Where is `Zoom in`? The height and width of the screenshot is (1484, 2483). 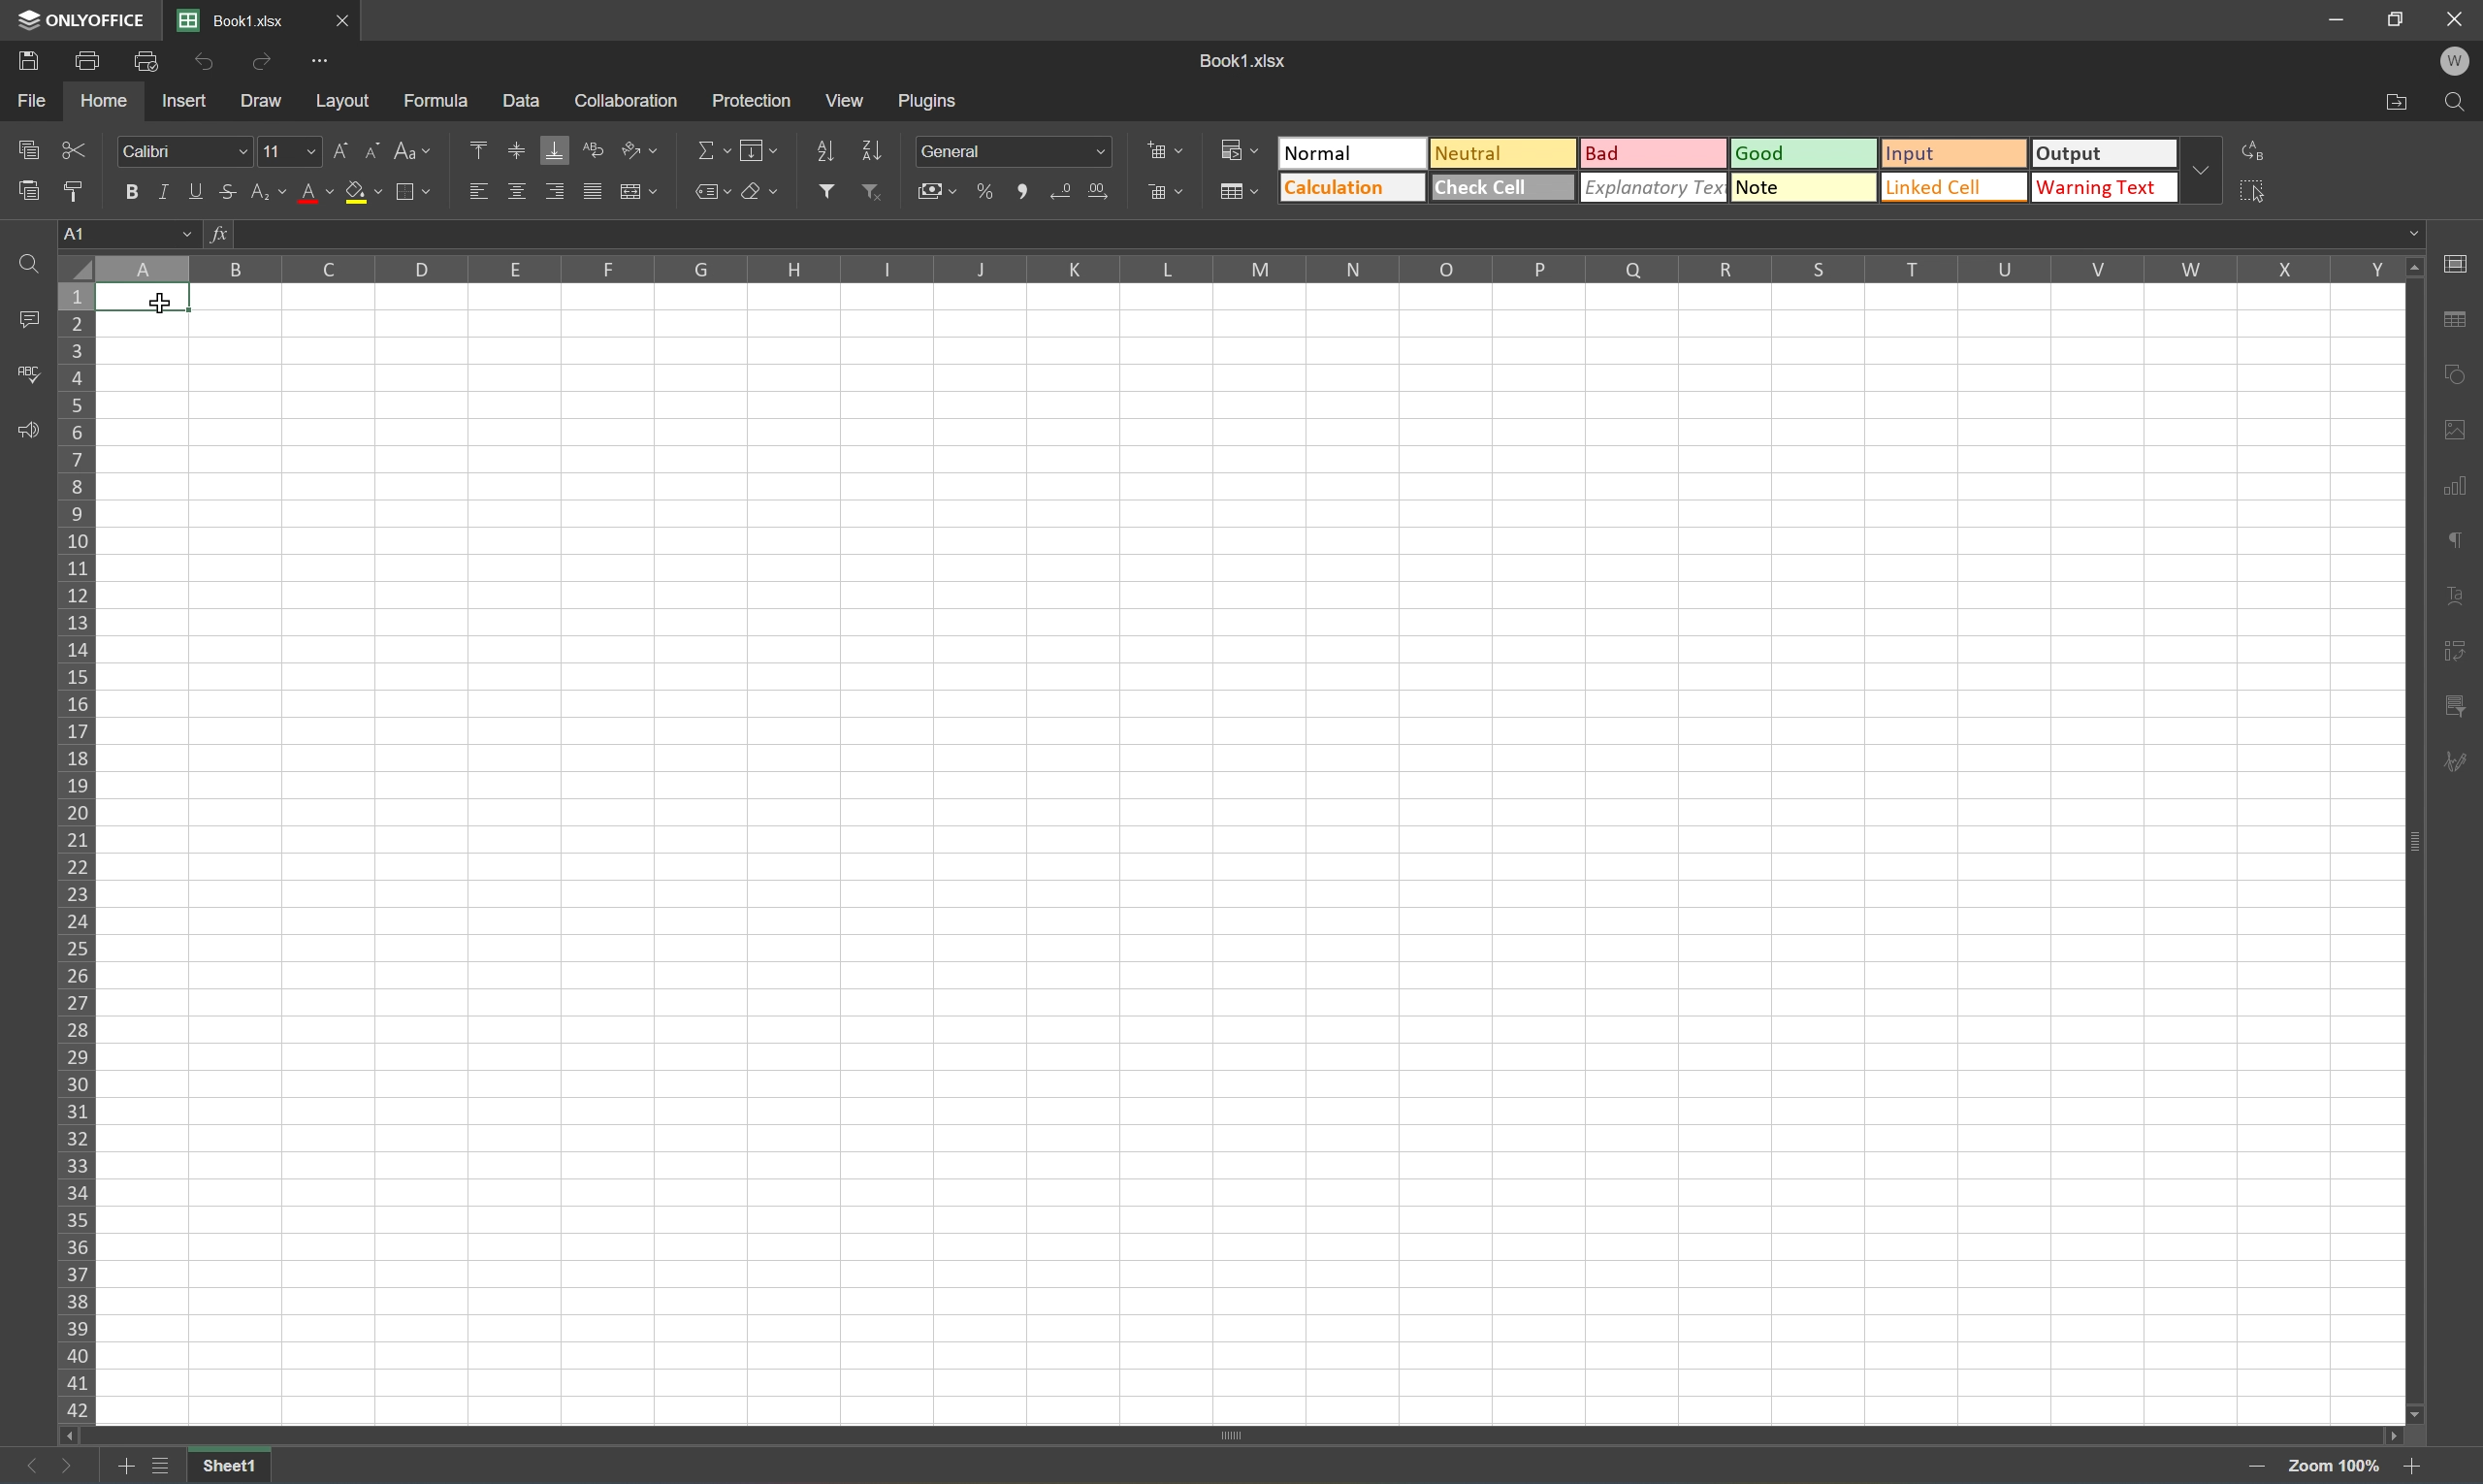 Zoom in is located at coordinates (2260, 1467).